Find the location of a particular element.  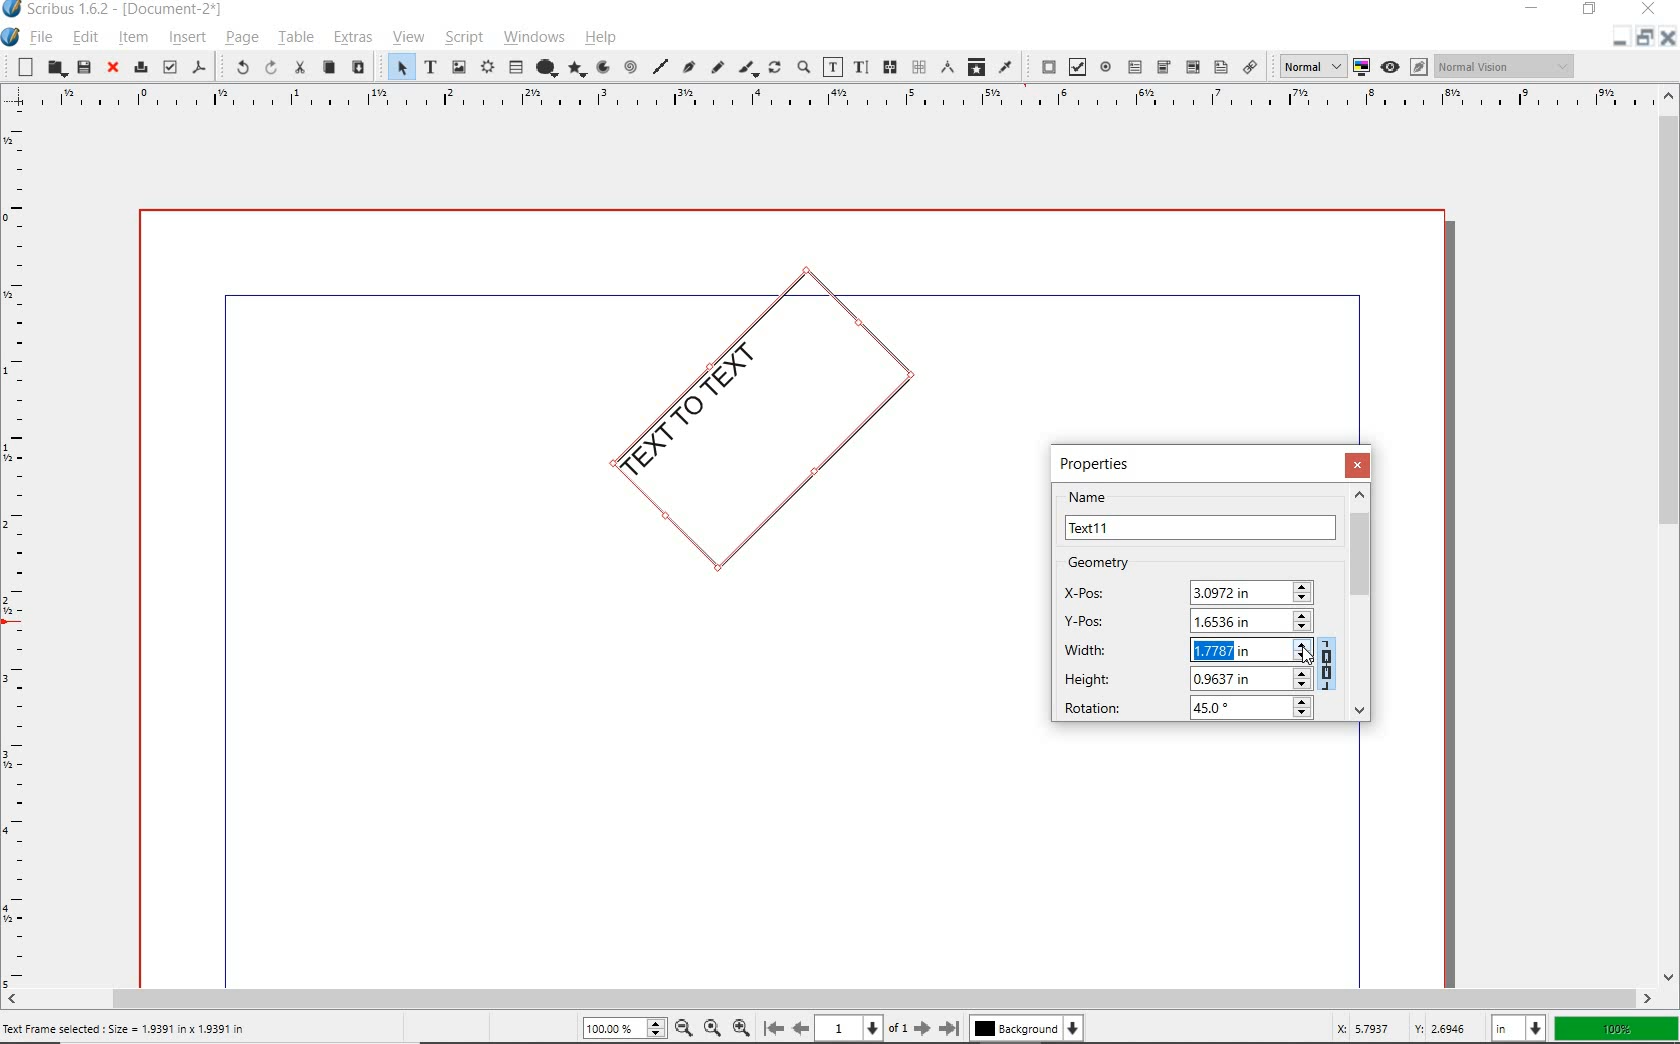

Y-POS is located at coordinates (1183, 619).